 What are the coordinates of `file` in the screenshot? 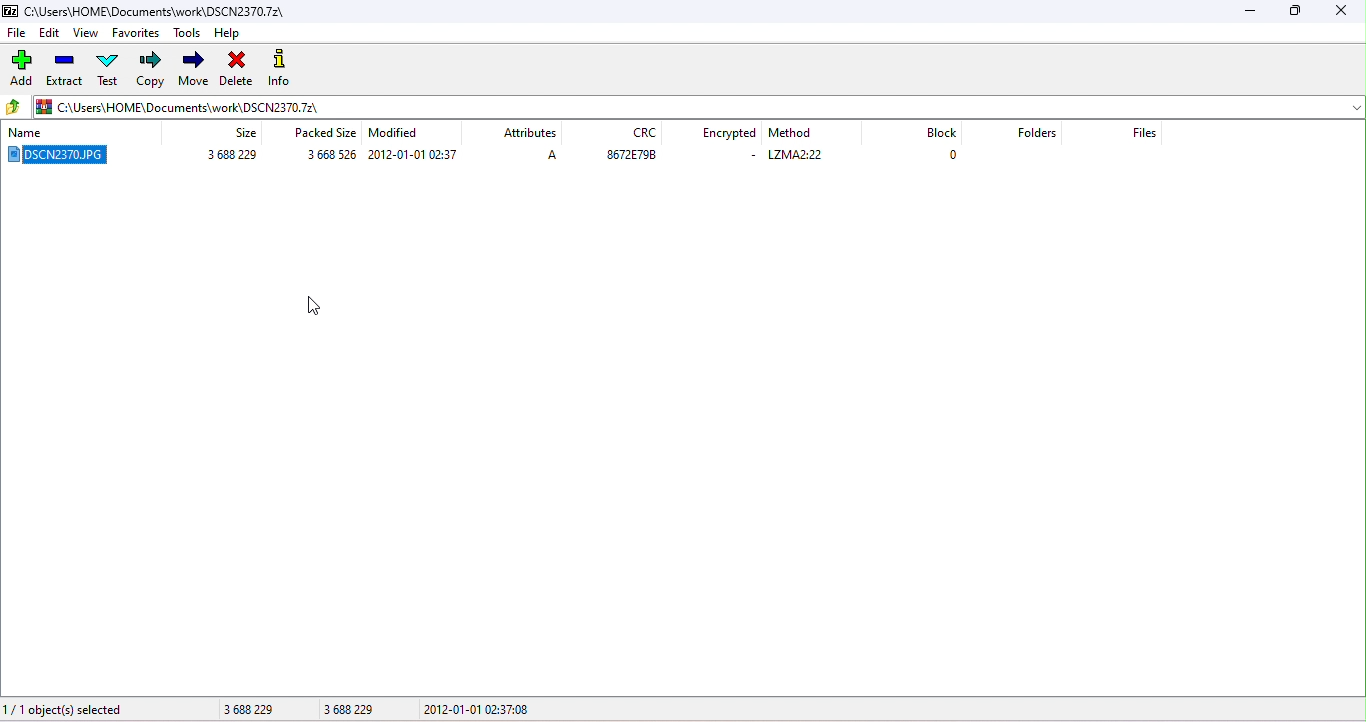 It's located at (17, 32).